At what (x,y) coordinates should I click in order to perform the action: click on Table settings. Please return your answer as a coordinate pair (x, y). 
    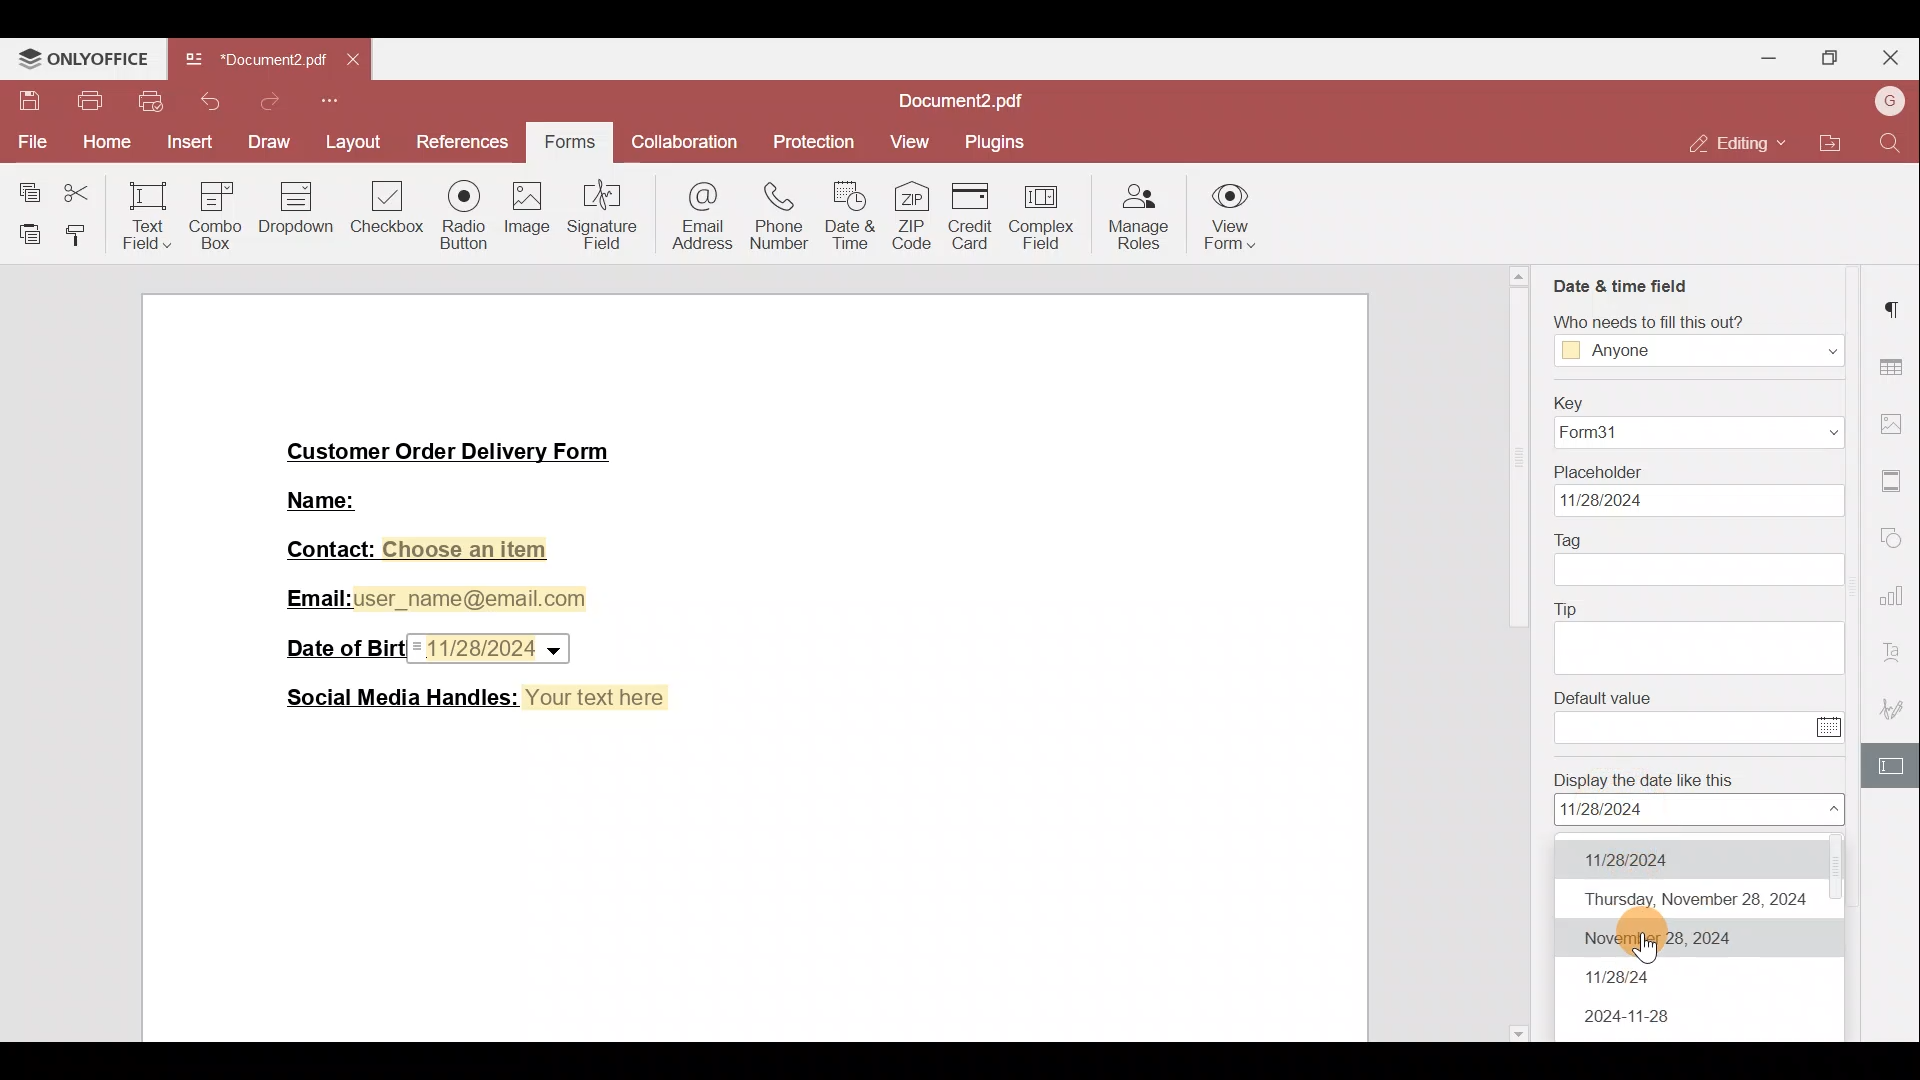
    Looking at the image, I should click on (1896, 368).